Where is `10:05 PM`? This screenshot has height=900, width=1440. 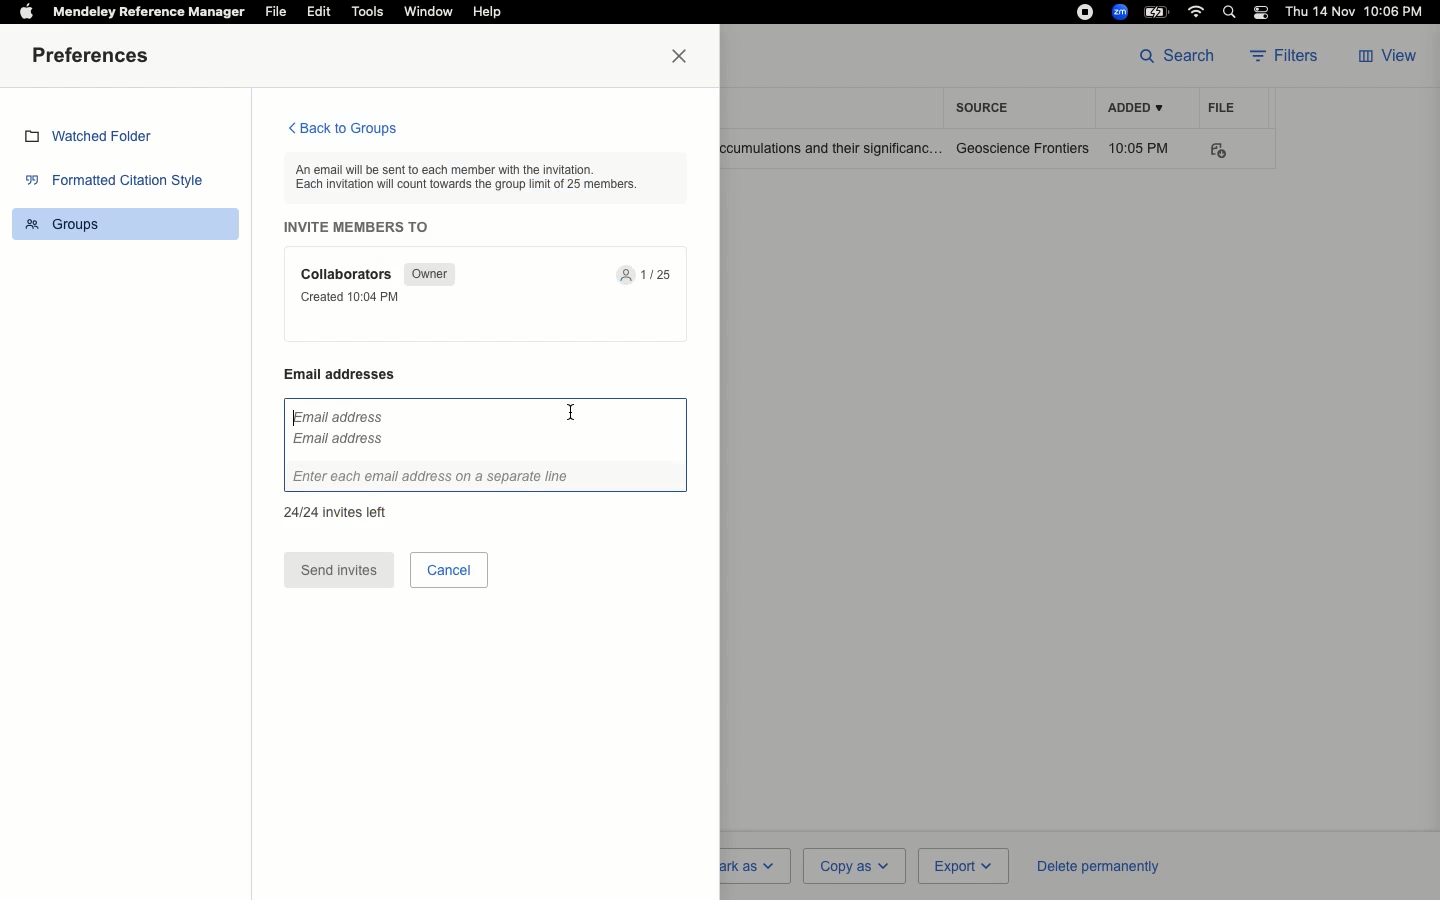
10:05 PM is located at coordinates (1142, 148).